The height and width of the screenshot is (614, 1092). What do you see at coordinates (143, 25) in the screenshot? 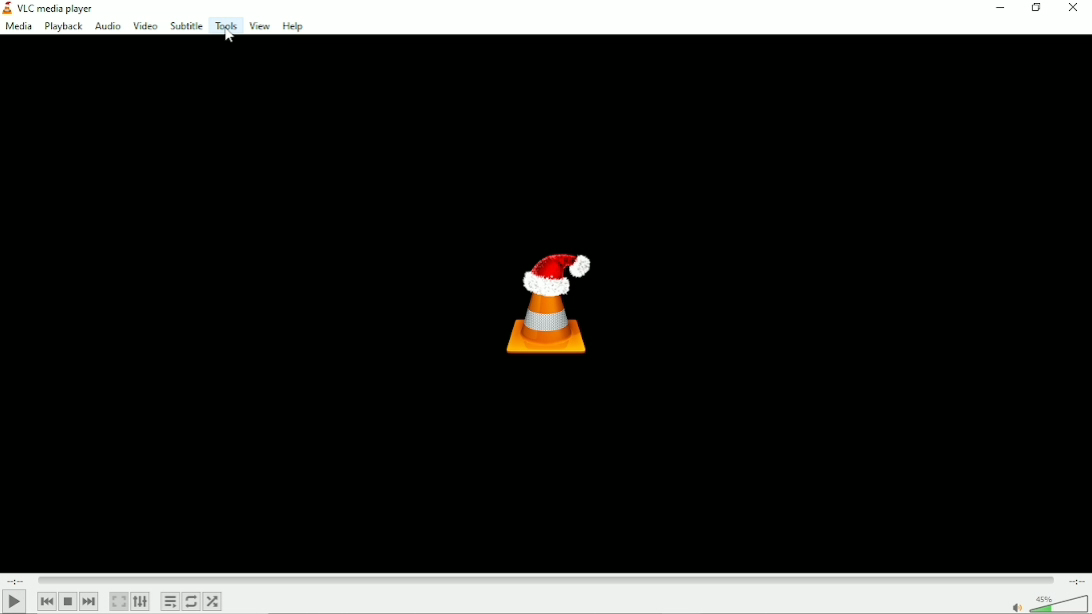
I see `Video` at bounding box center [143, 25].